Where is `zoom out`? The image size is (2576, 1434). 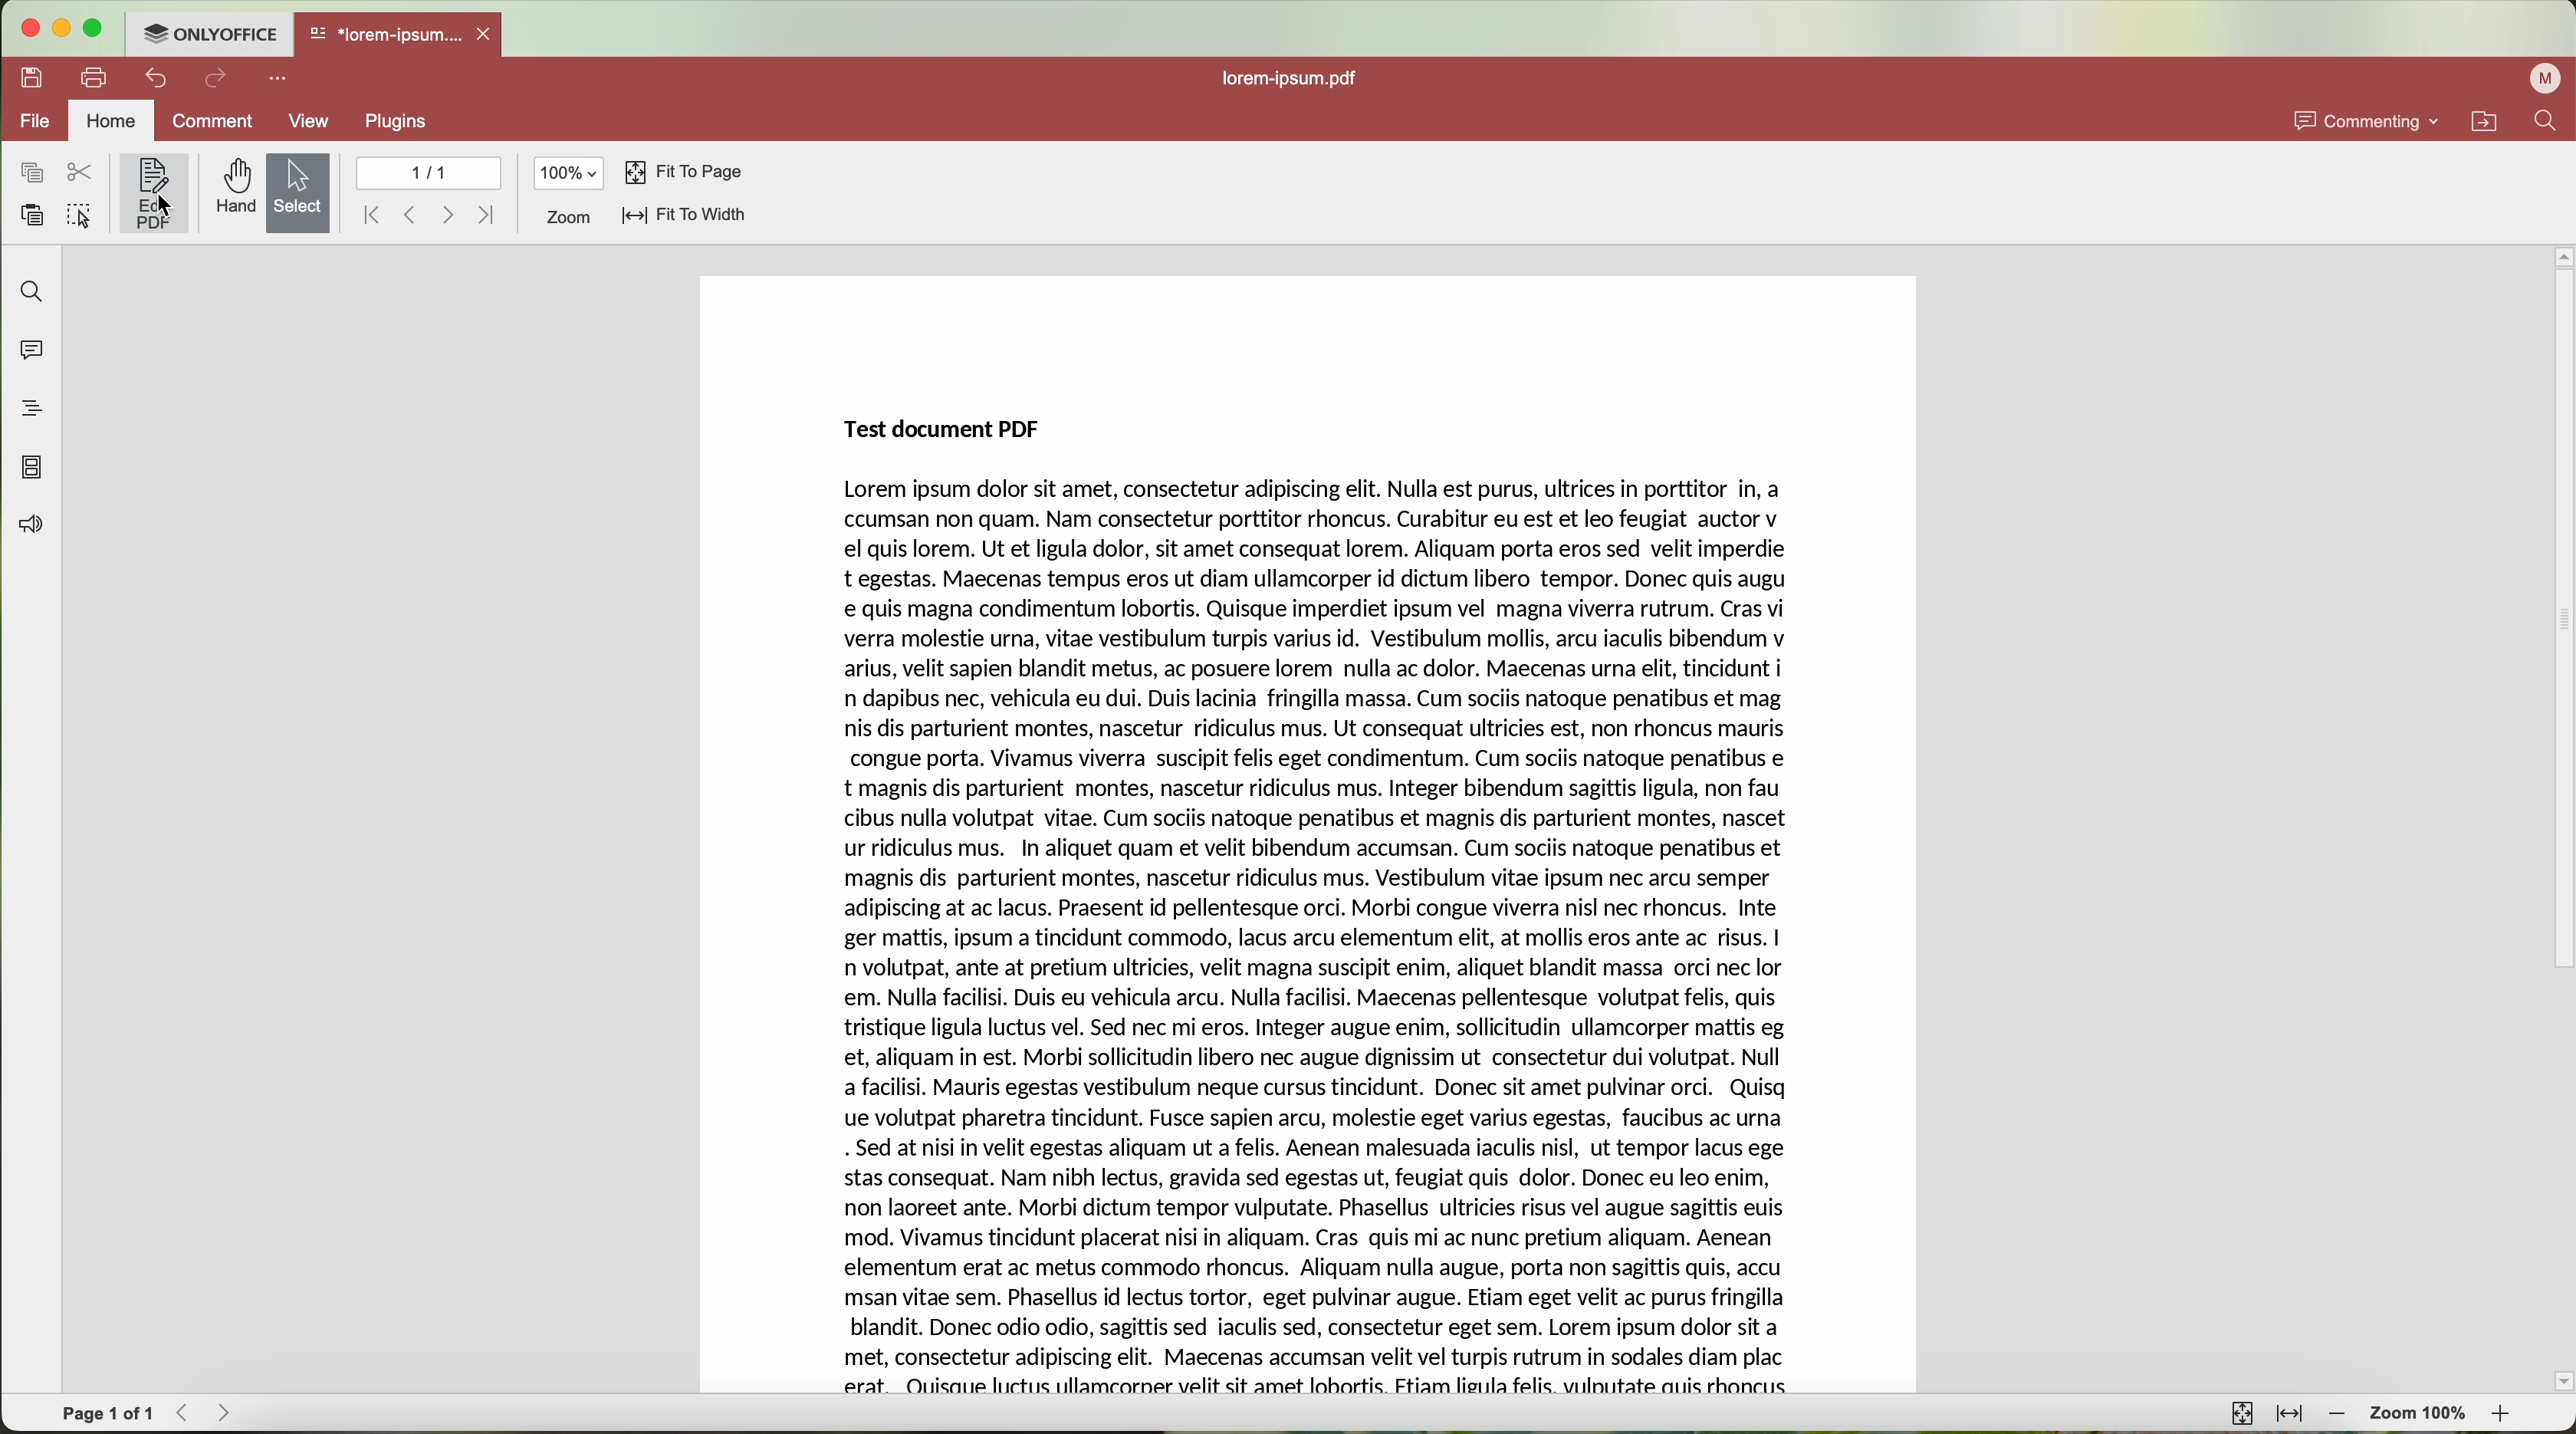
zoom out is located at coordinates (2338, 1414).